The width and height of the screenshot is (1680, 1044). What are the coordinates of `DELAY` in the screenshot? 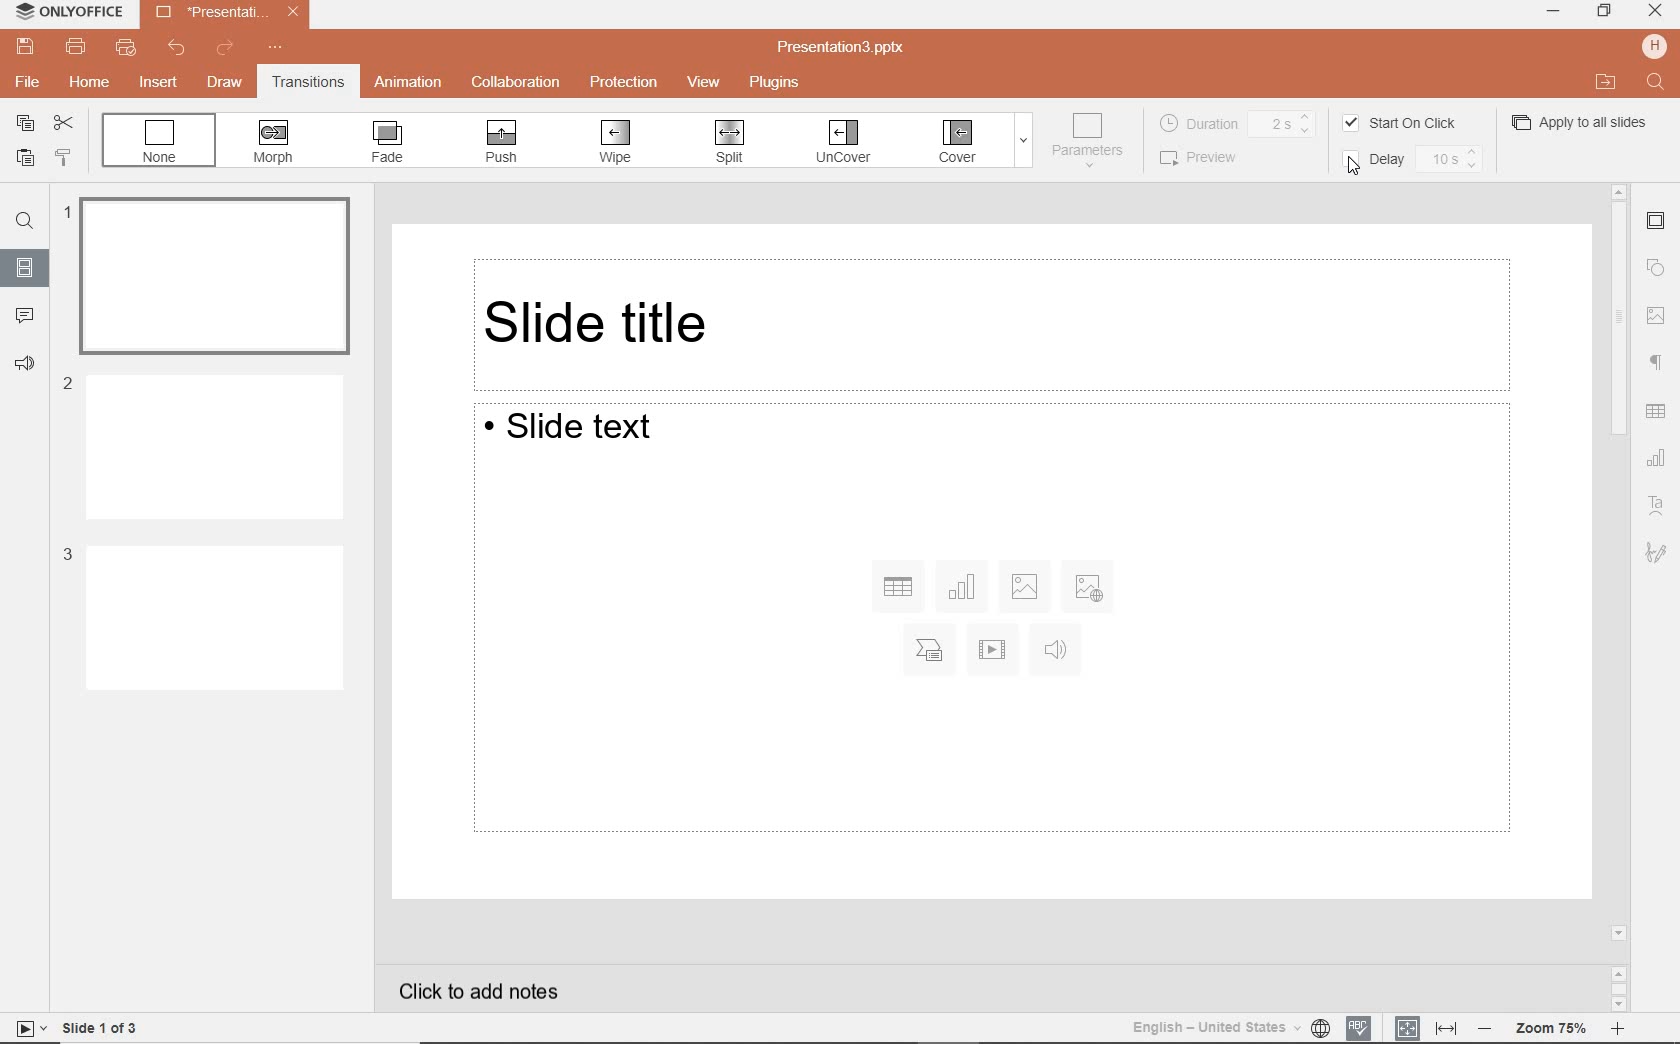 It's located at (1416, 159).